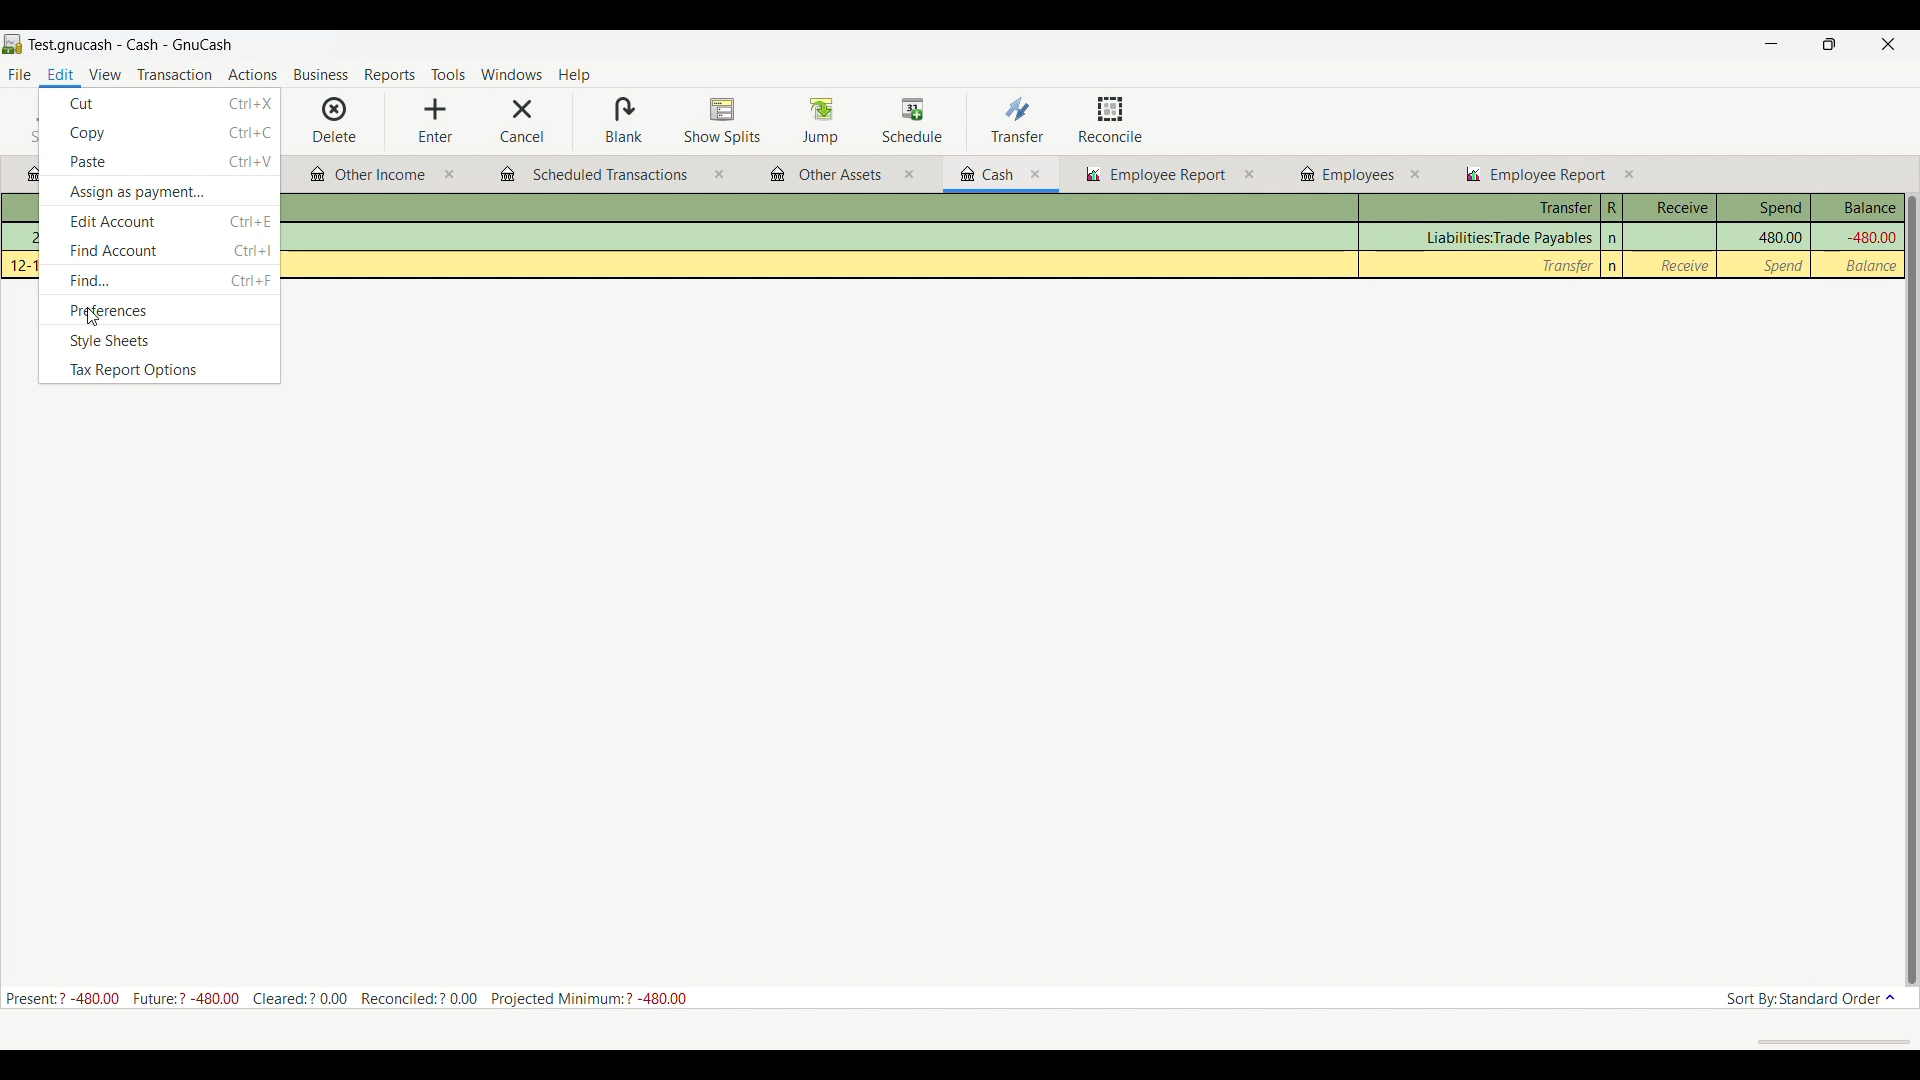 This screenshot has width=1920, height=1080. Describe the element at coordinates (1829, 44) in the screenshot. I see `Show in smaller tab` at that location.